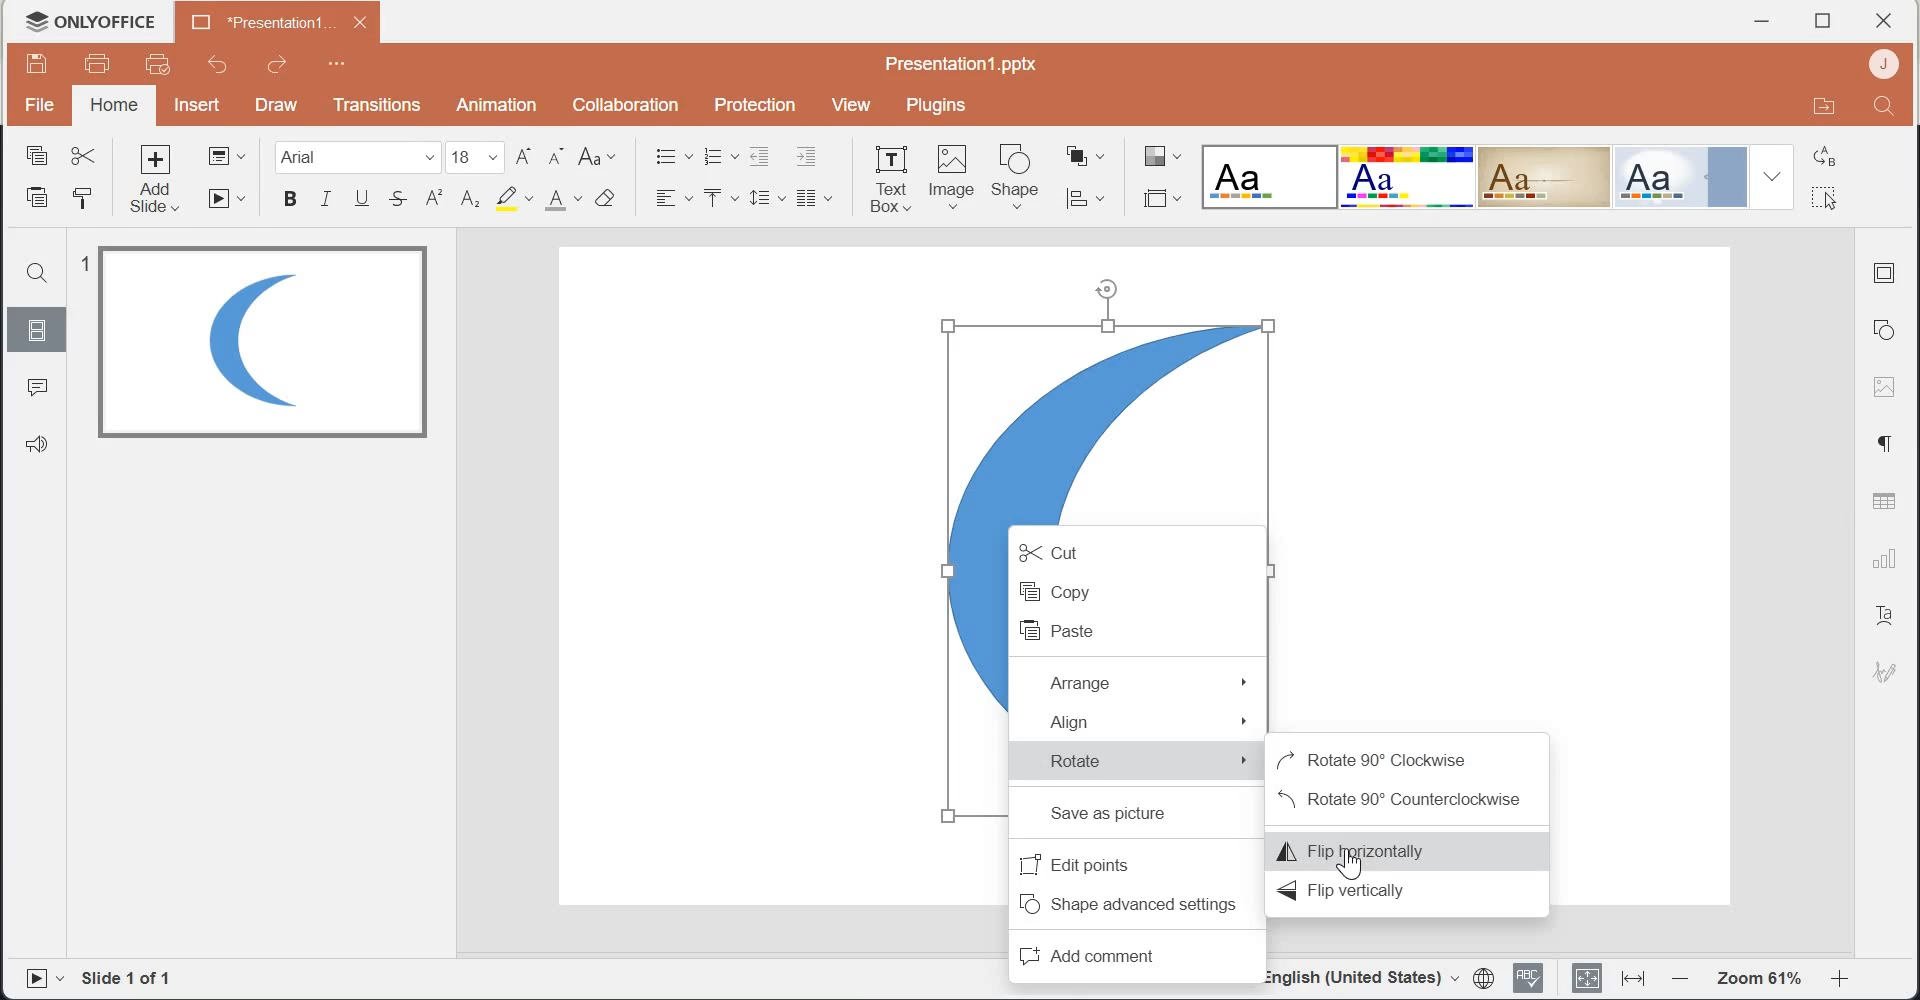 This screenshot has height=1000, width=1920. Describe the element at coordinates (366, 198) in the screenshot. I see `Underline` at that location.